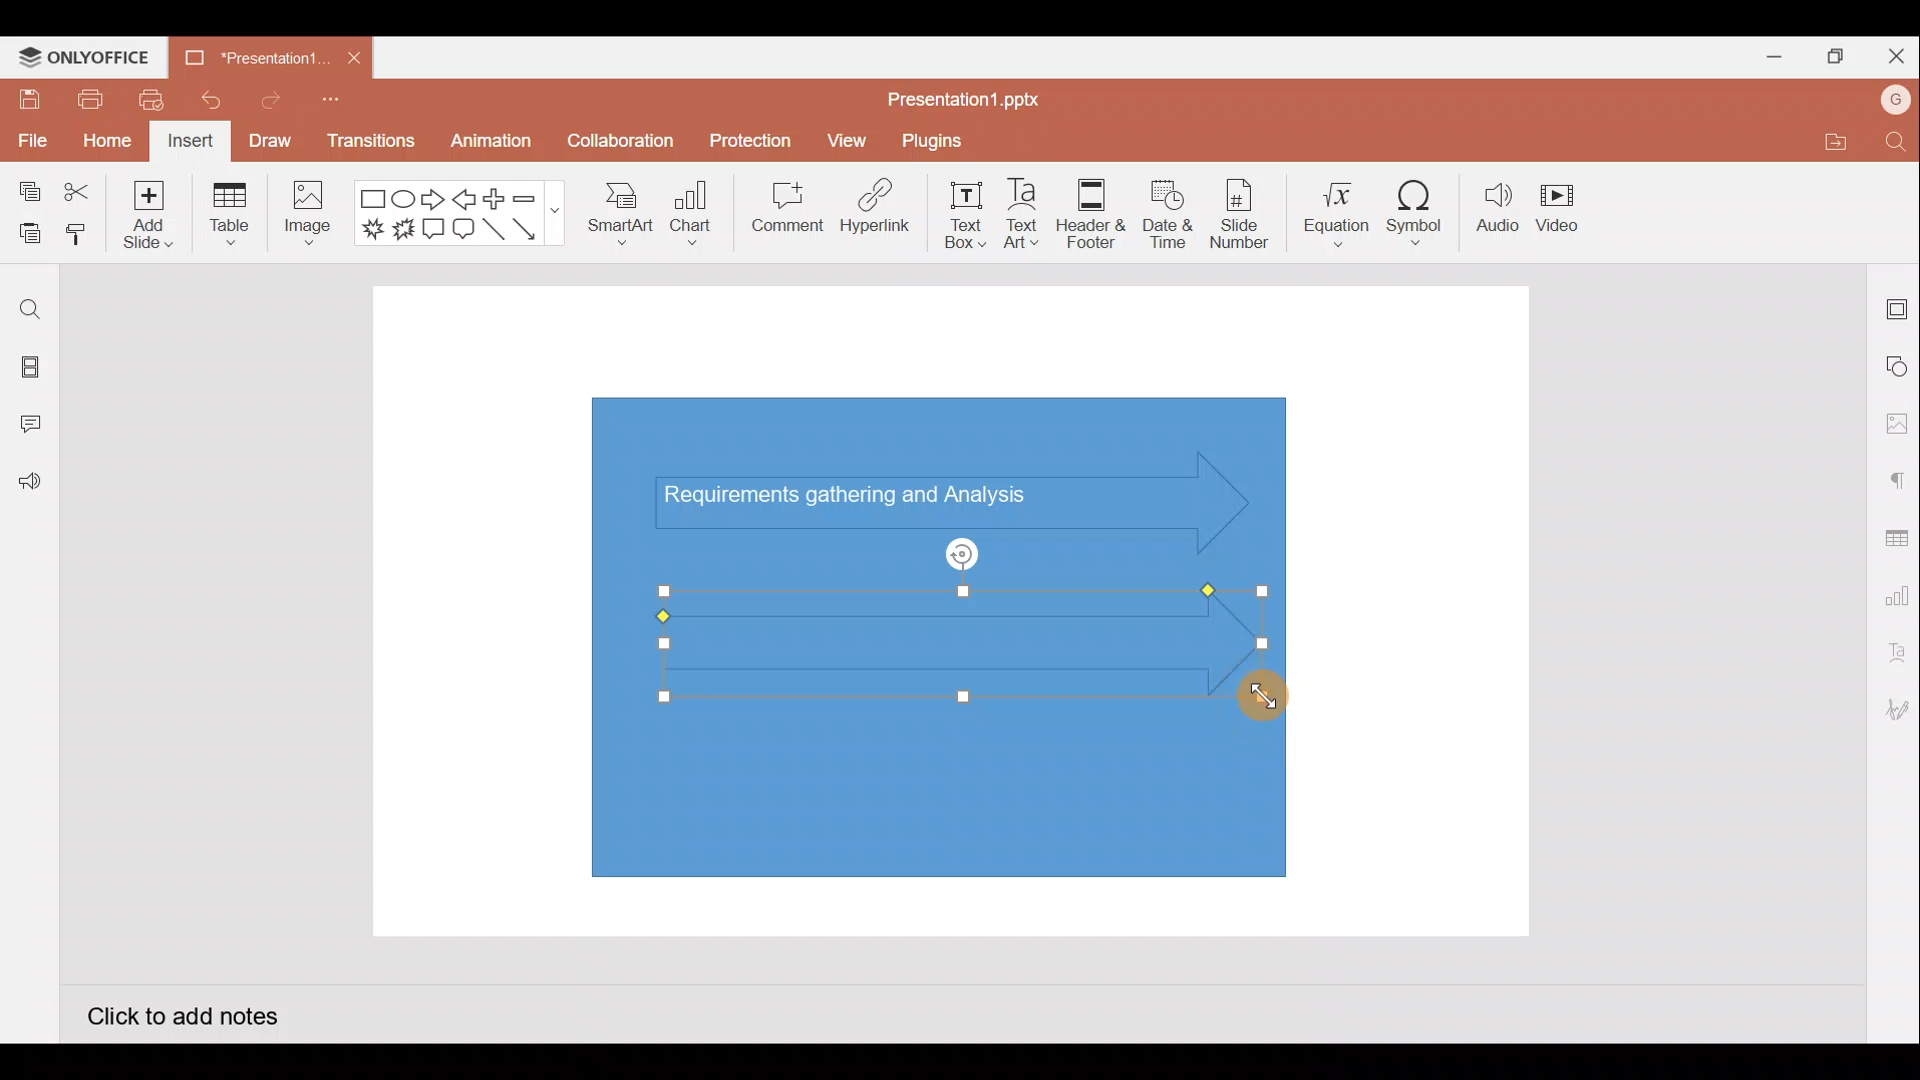 The width and height of the screenshot is (1920, 1080). Describe the element at coordinates (269, 140) in the screenshot. I see `Draw` at that location.